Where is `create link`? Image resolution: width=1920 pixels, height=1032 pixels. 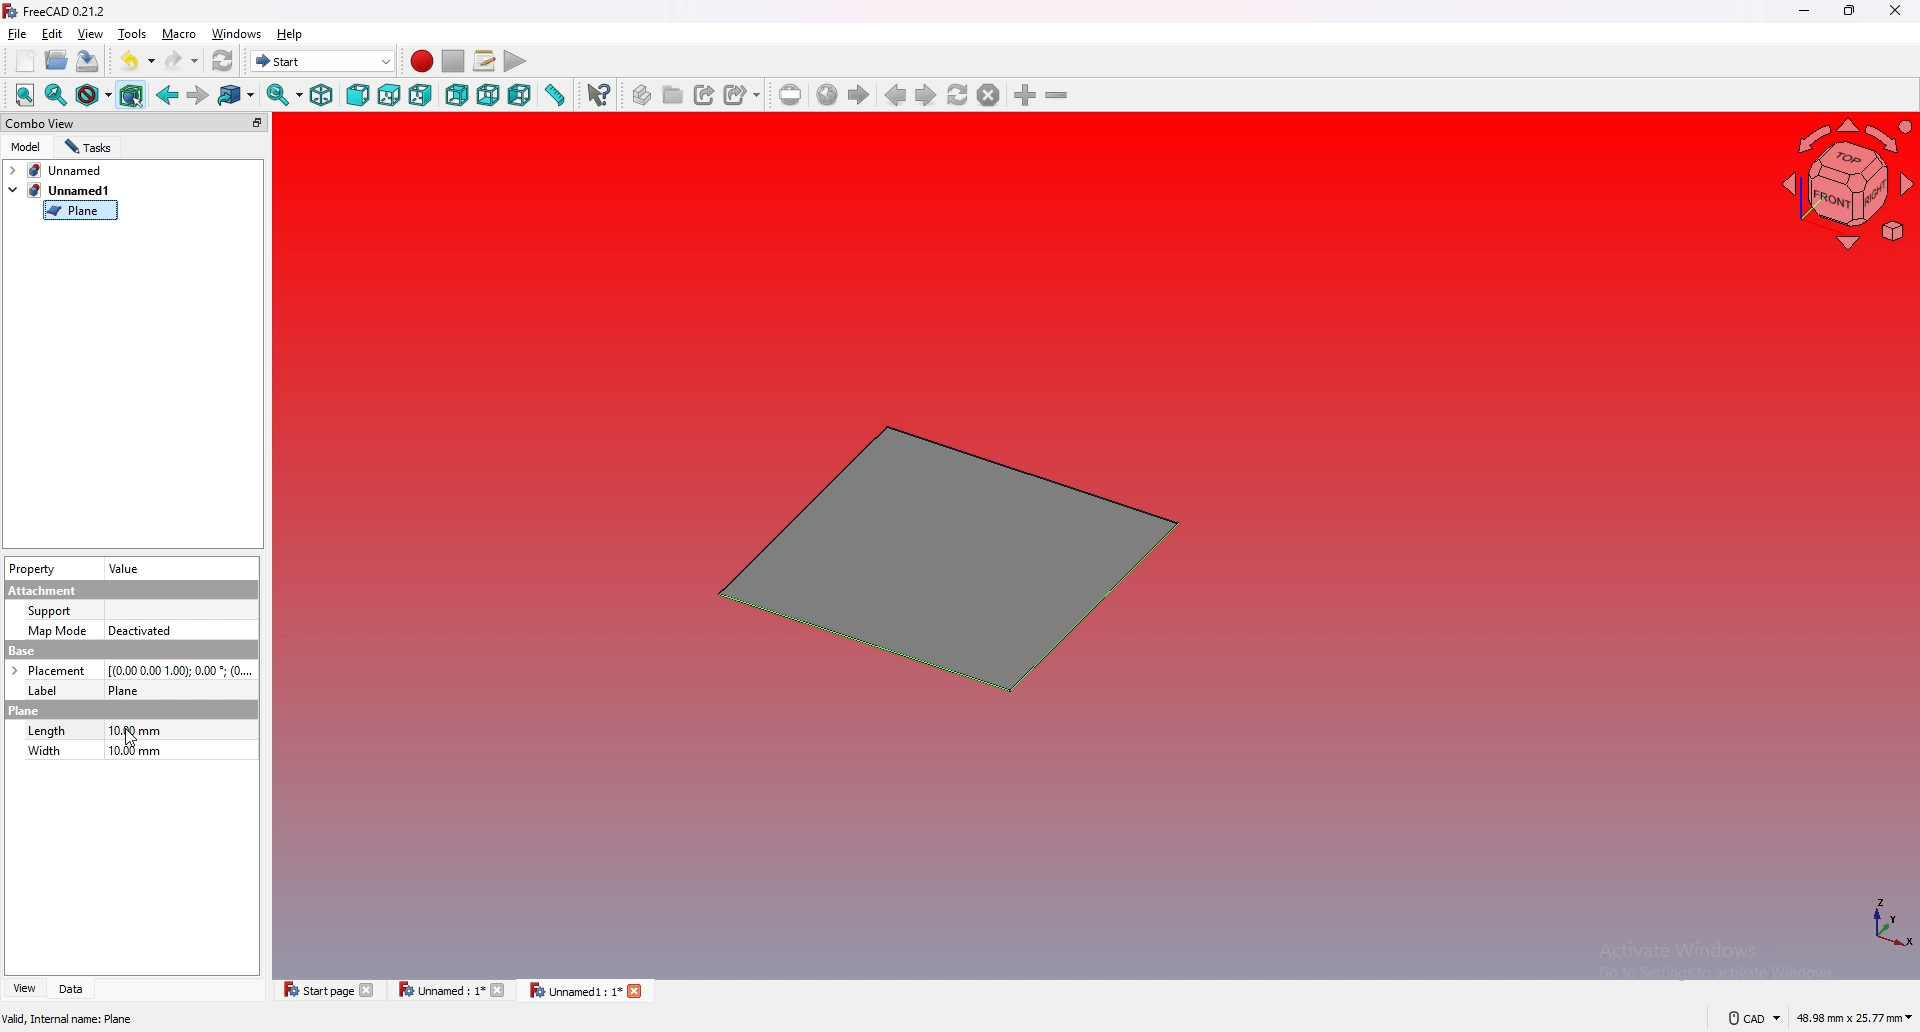
create link is located at coordinates (707, 95).